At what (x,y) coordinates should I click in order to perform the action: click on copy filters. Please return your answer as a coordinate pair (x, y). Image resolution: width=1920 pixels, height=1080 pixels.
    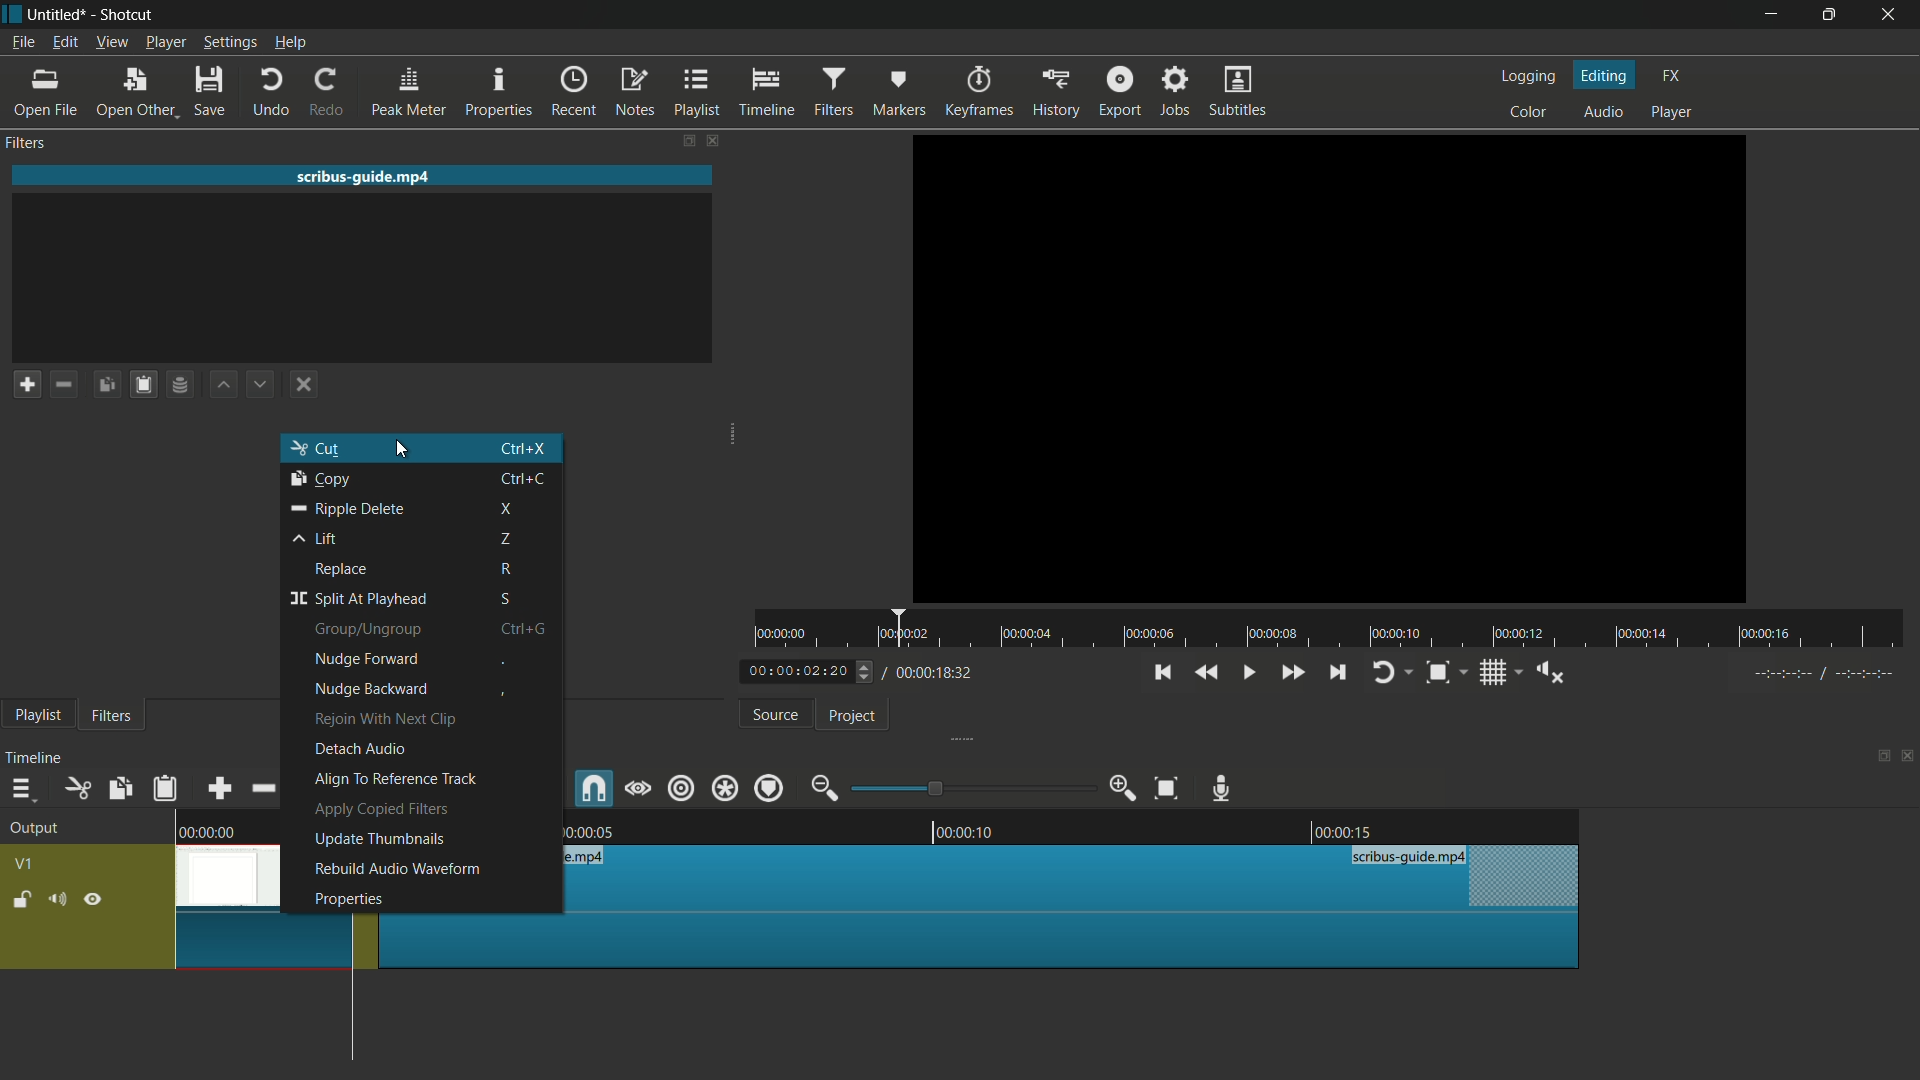
    Looking at the image, I should click on (107, 385).